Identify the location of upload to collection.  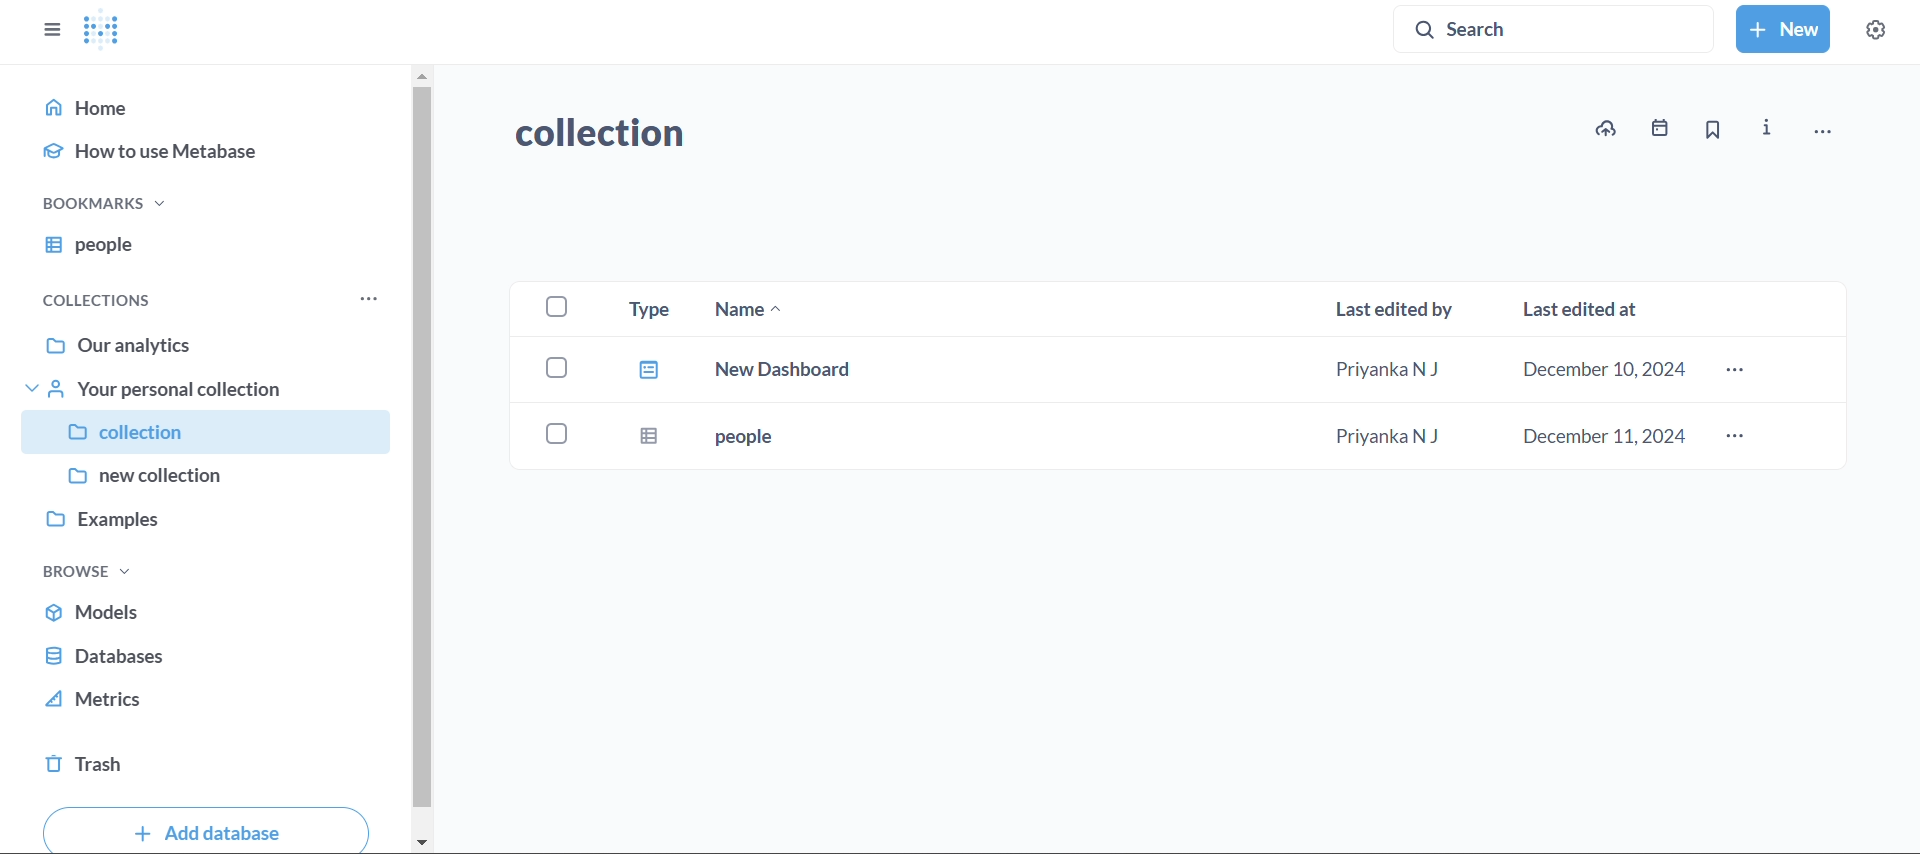
(1606, 130).